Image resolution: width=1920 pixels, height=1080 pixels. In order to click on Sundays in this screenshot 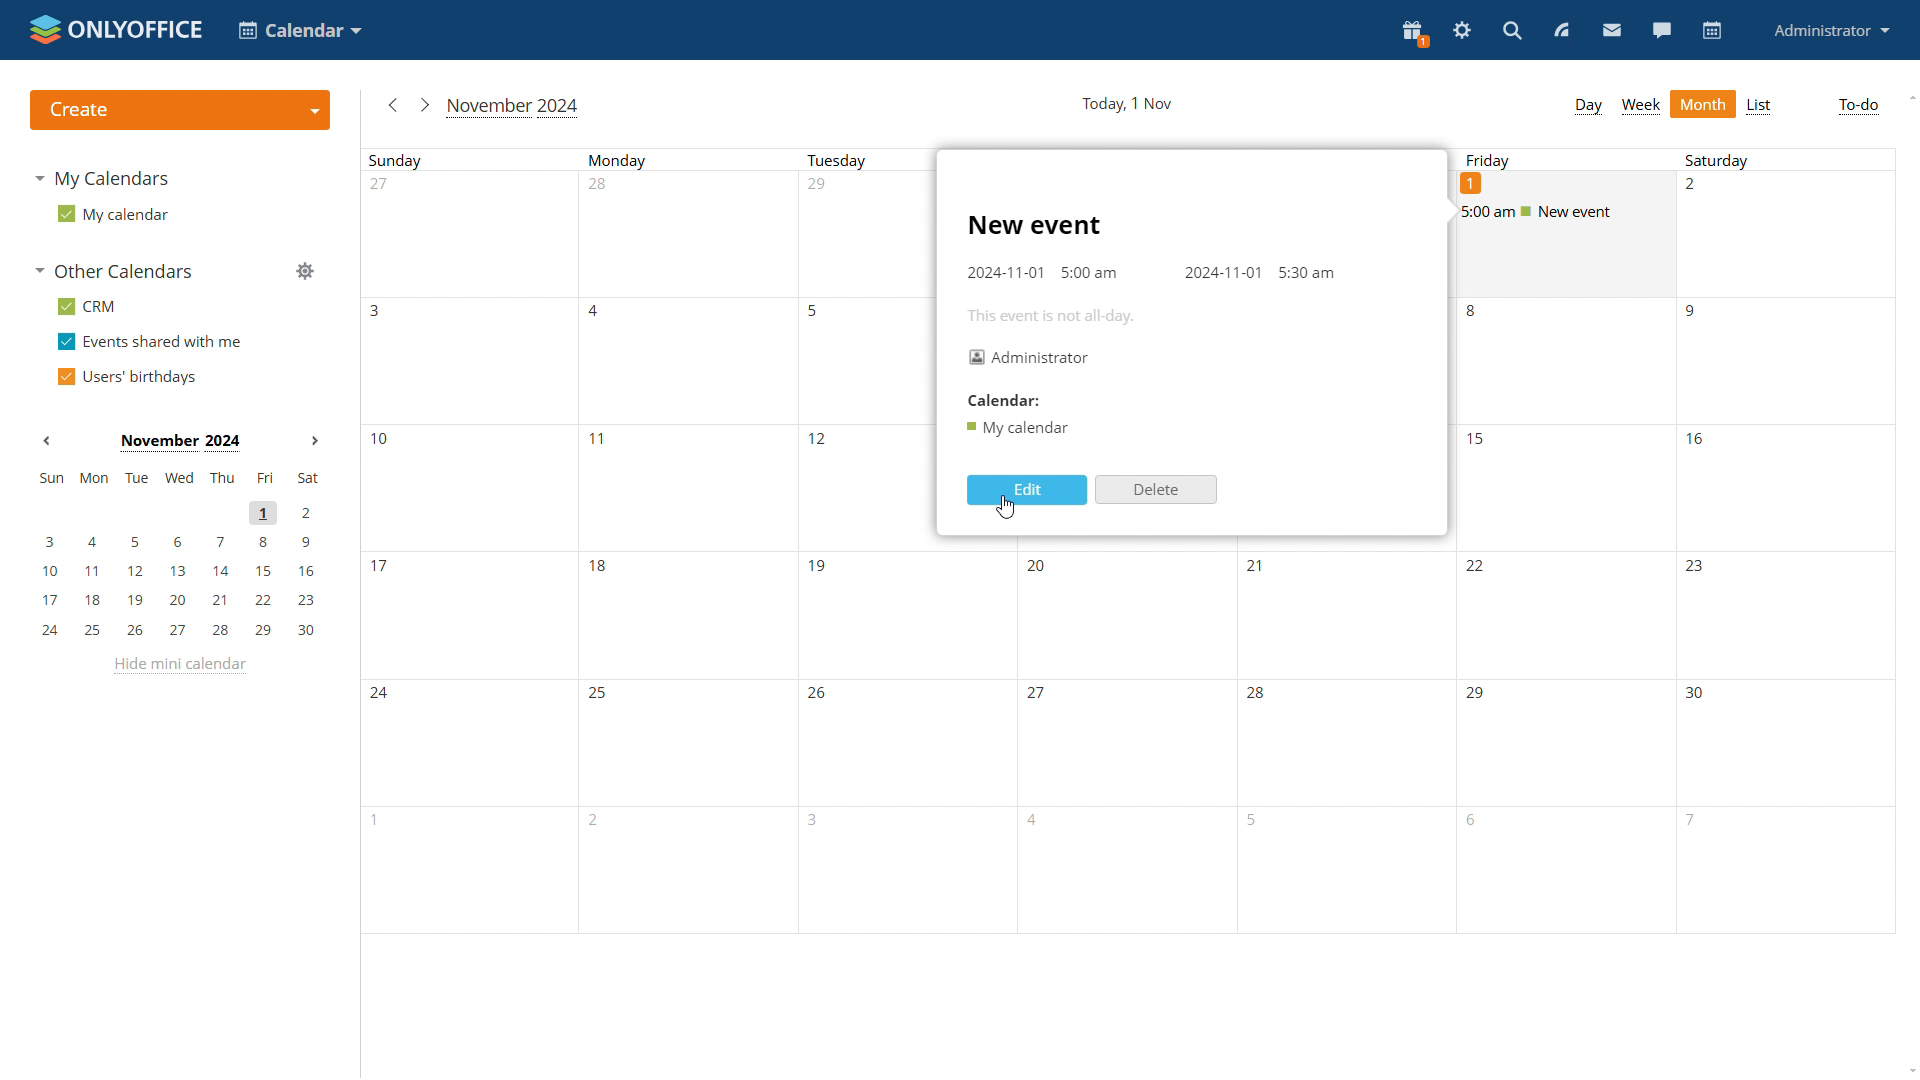, I will do `click(470, 542)`.